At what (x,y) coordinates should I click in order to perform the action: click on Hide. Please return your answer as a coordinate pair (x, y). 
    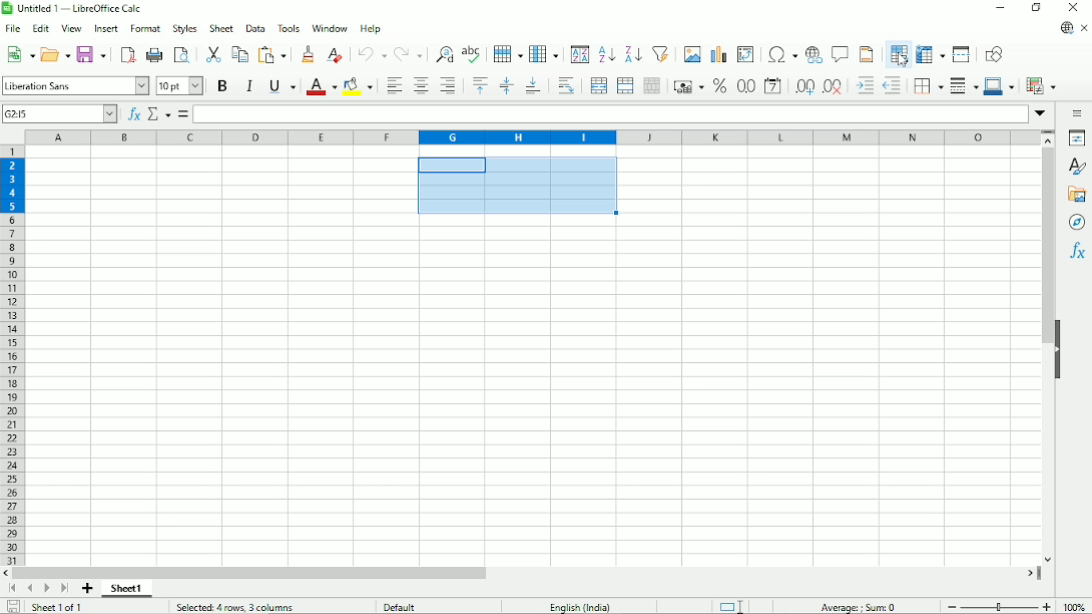
    Looking at the image, I should click on (1059, 350).